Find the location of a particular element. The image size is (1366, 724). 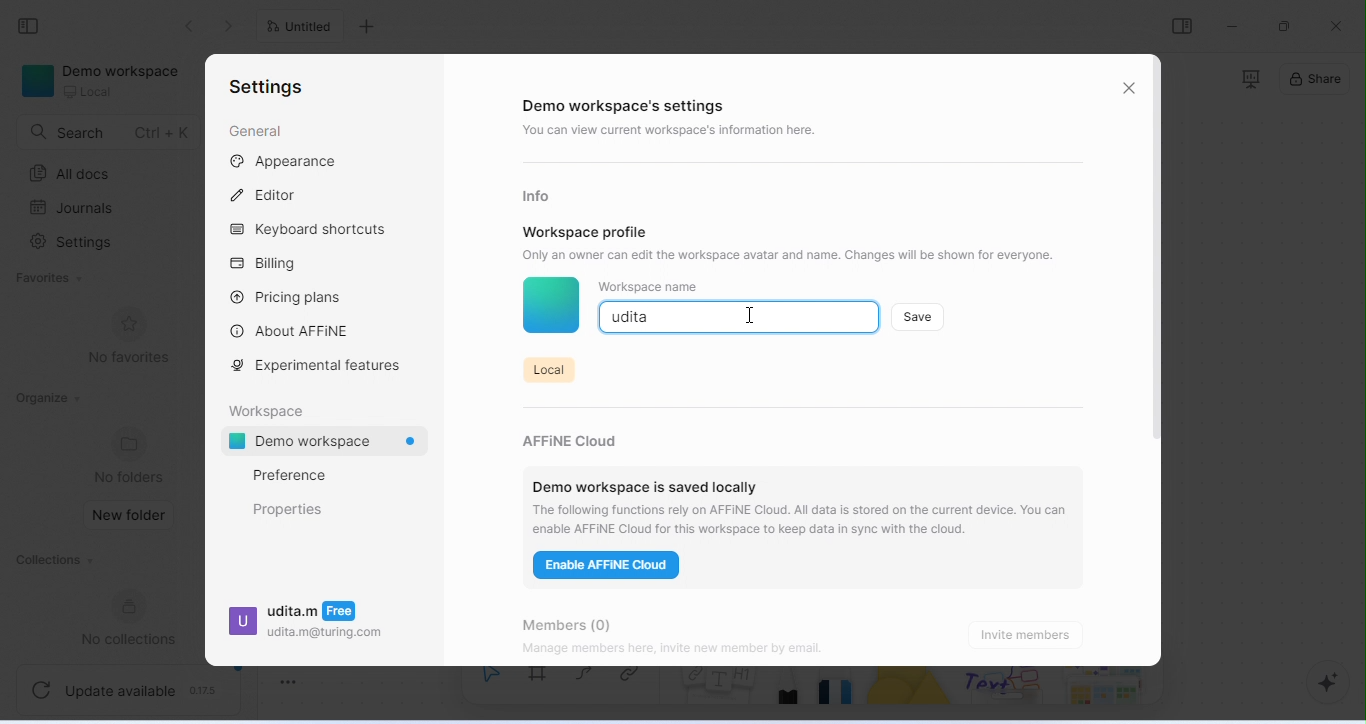

select is located at coordinates (490, 686).